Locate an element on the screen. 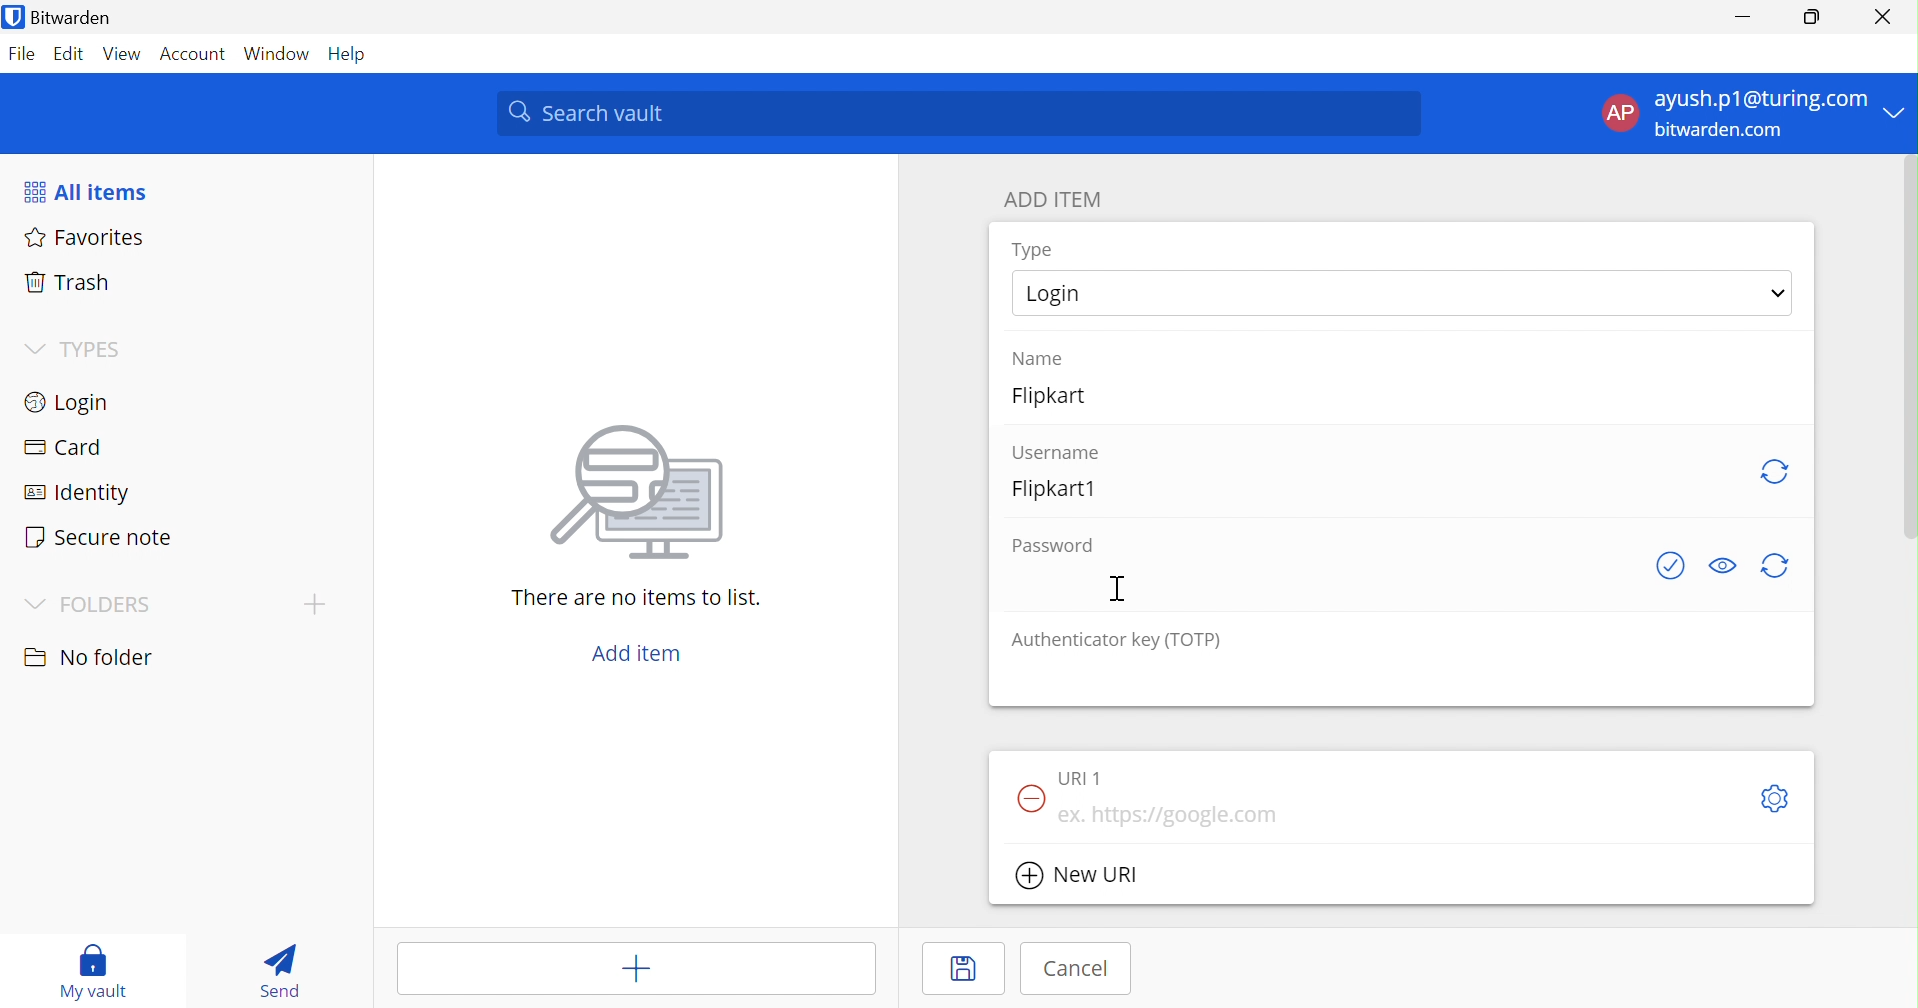  Type is located at coordinates (1033, 250).